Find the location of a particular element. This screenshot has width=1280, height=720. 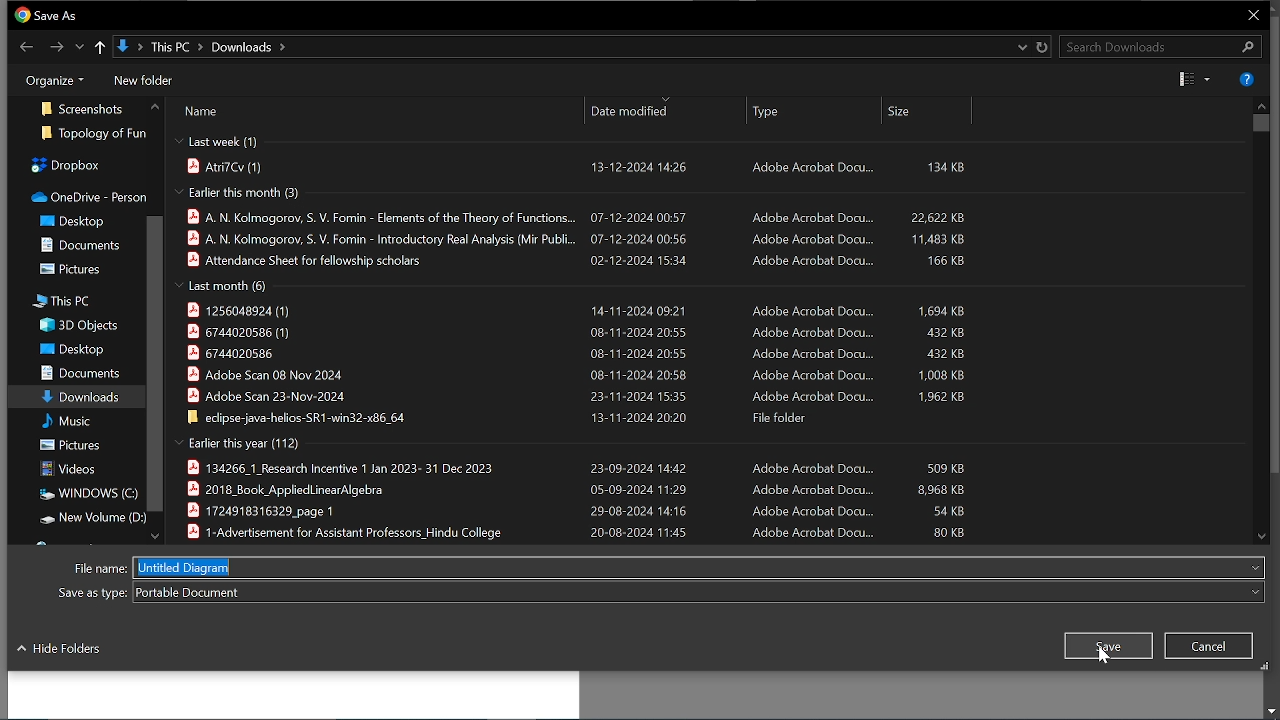

1.962 KB is located at coordinates (944, 399).